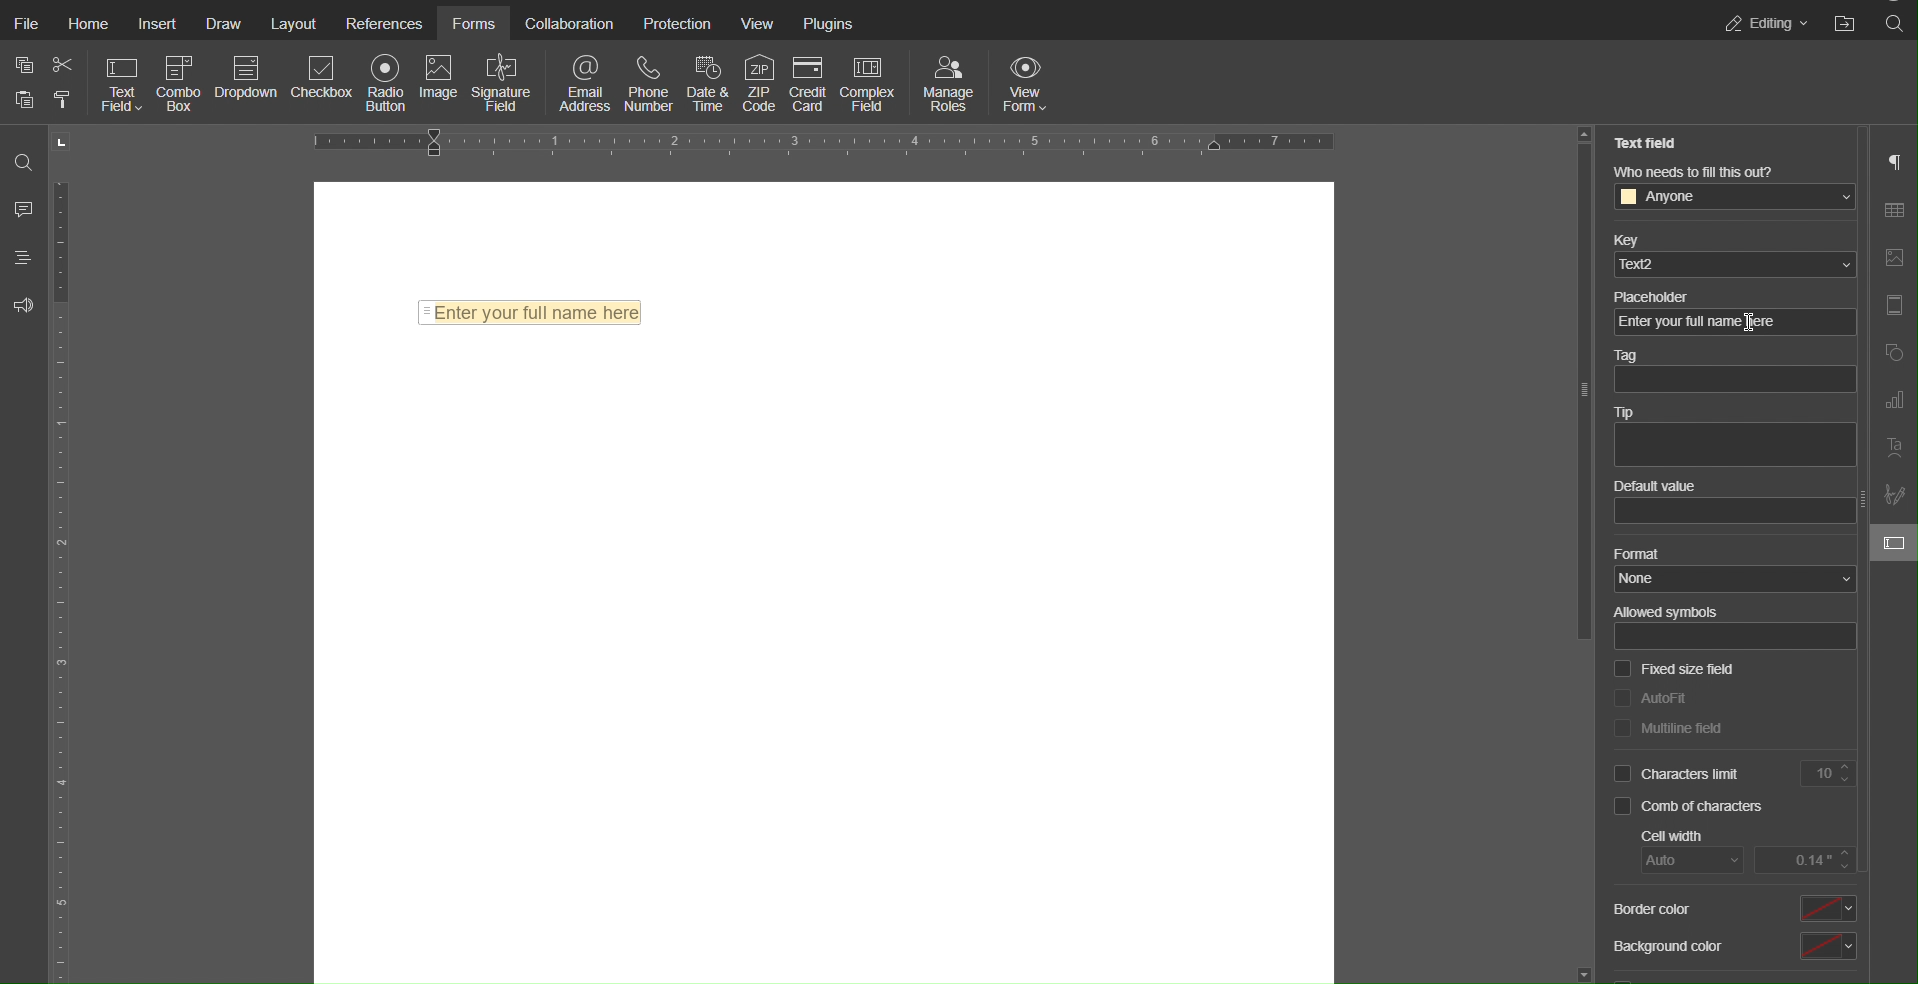  What do you see at coordinates (1892, 495) in the screenshot?
I see `Signature` at bounding box center [1892, 495].